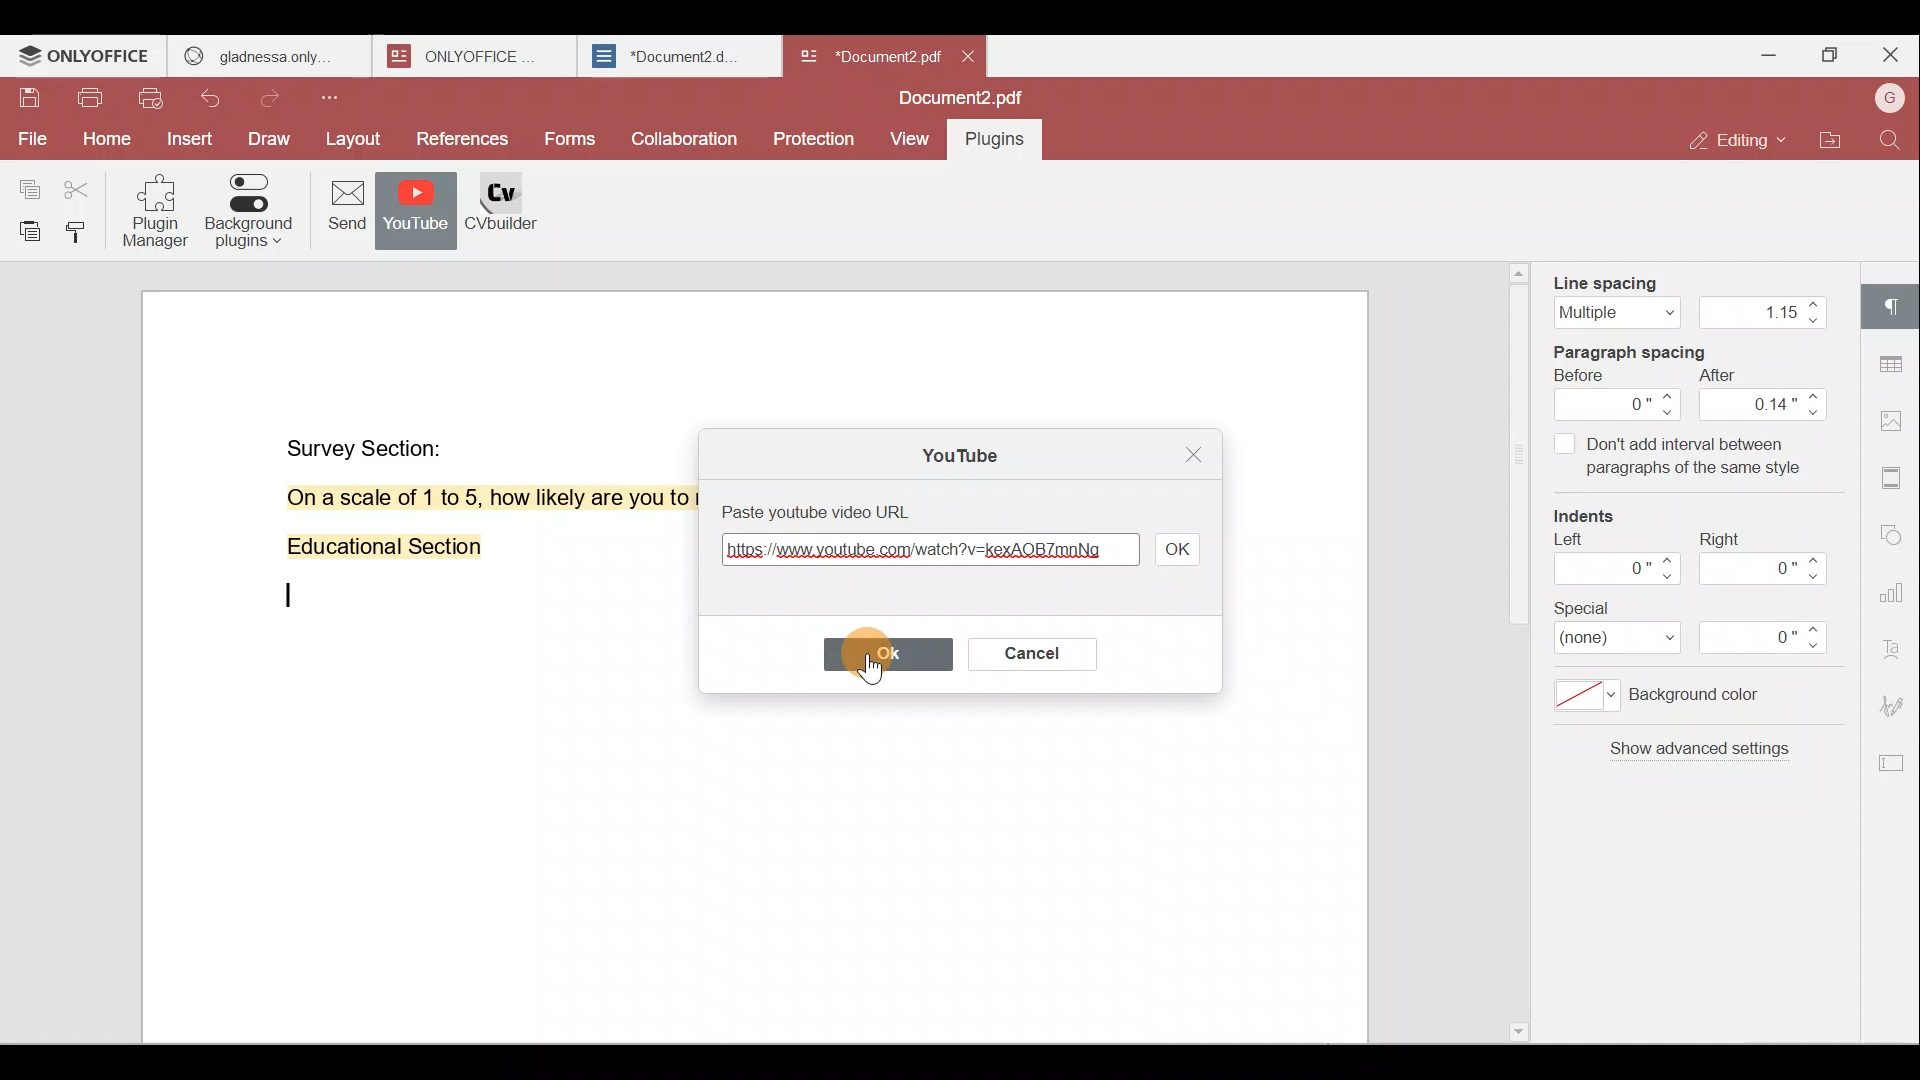 Image resolution: width=1920 pixels, height=1080 pixels. I want to click on OK, so click(1177, 548).